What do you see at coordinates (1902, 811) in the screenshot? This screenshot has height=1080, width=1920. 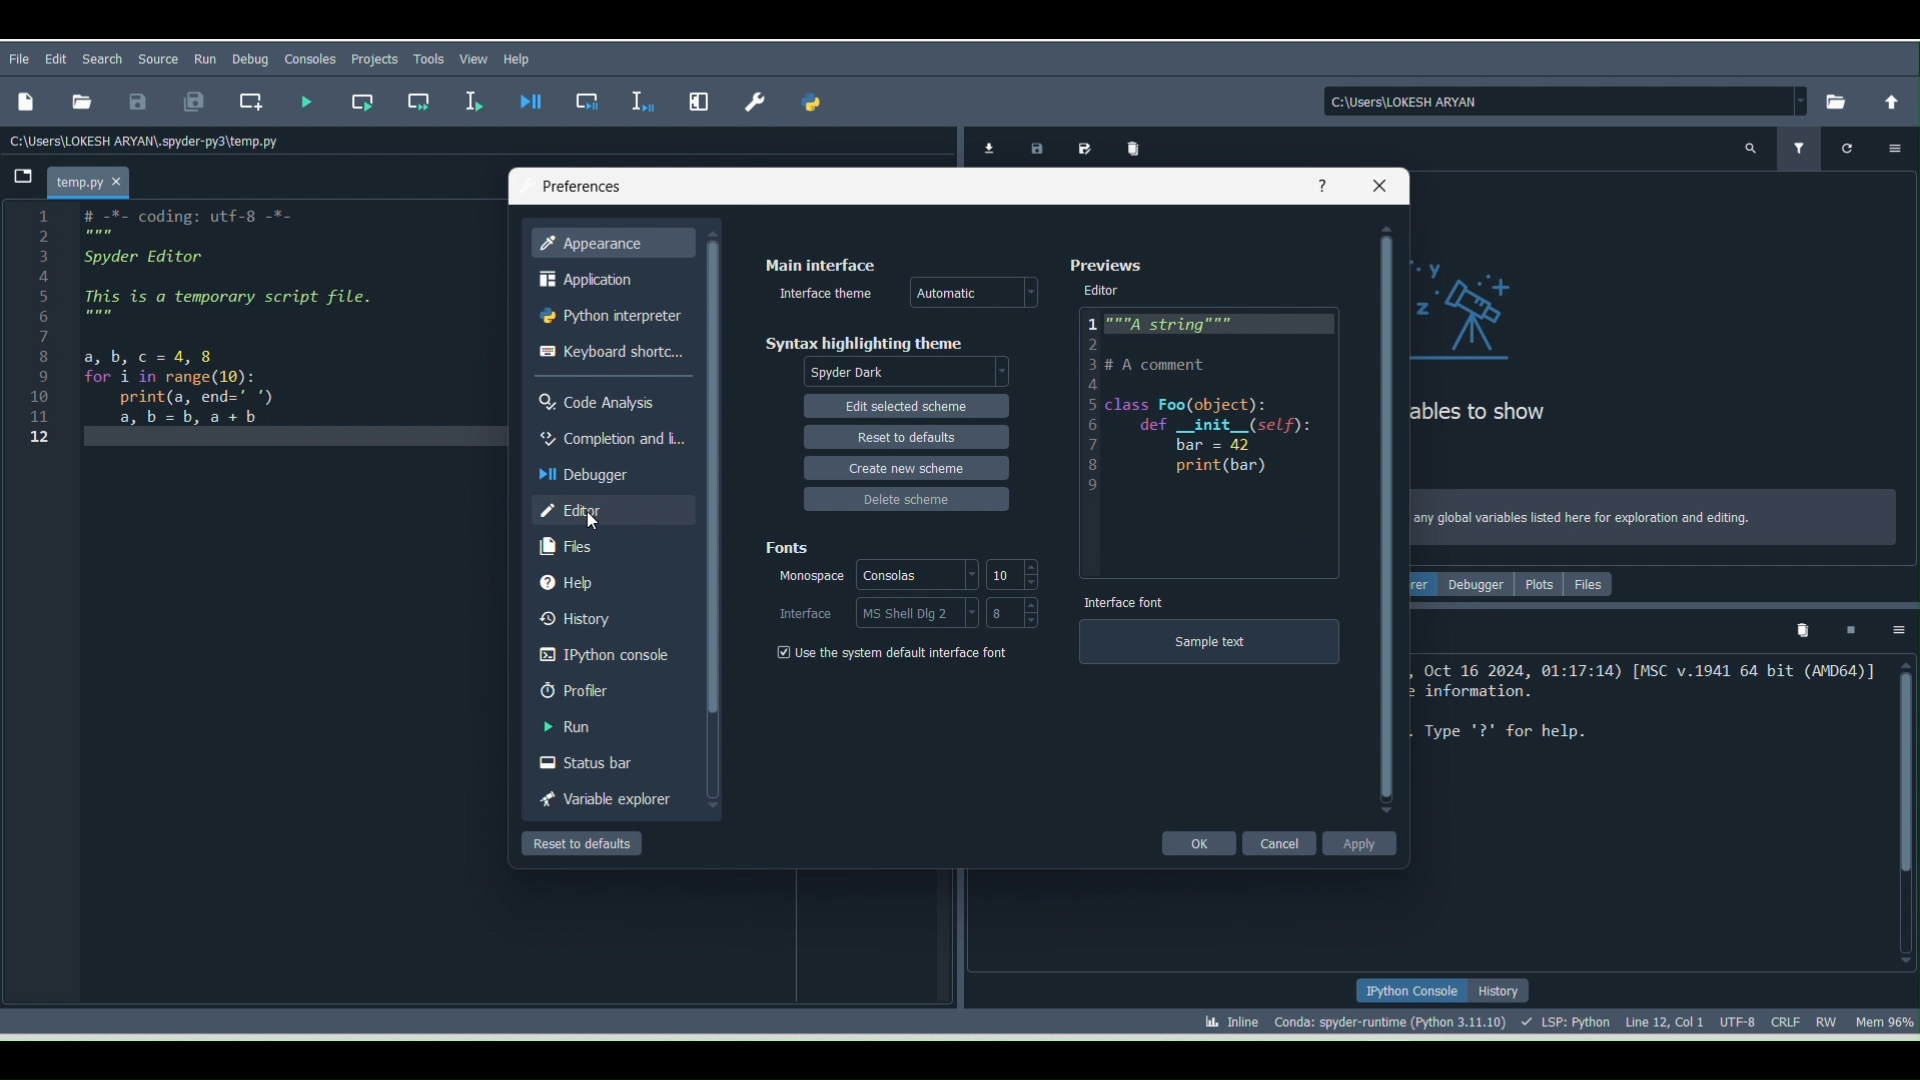 I see `Scrollbar` at bounding box center [1902, 811].